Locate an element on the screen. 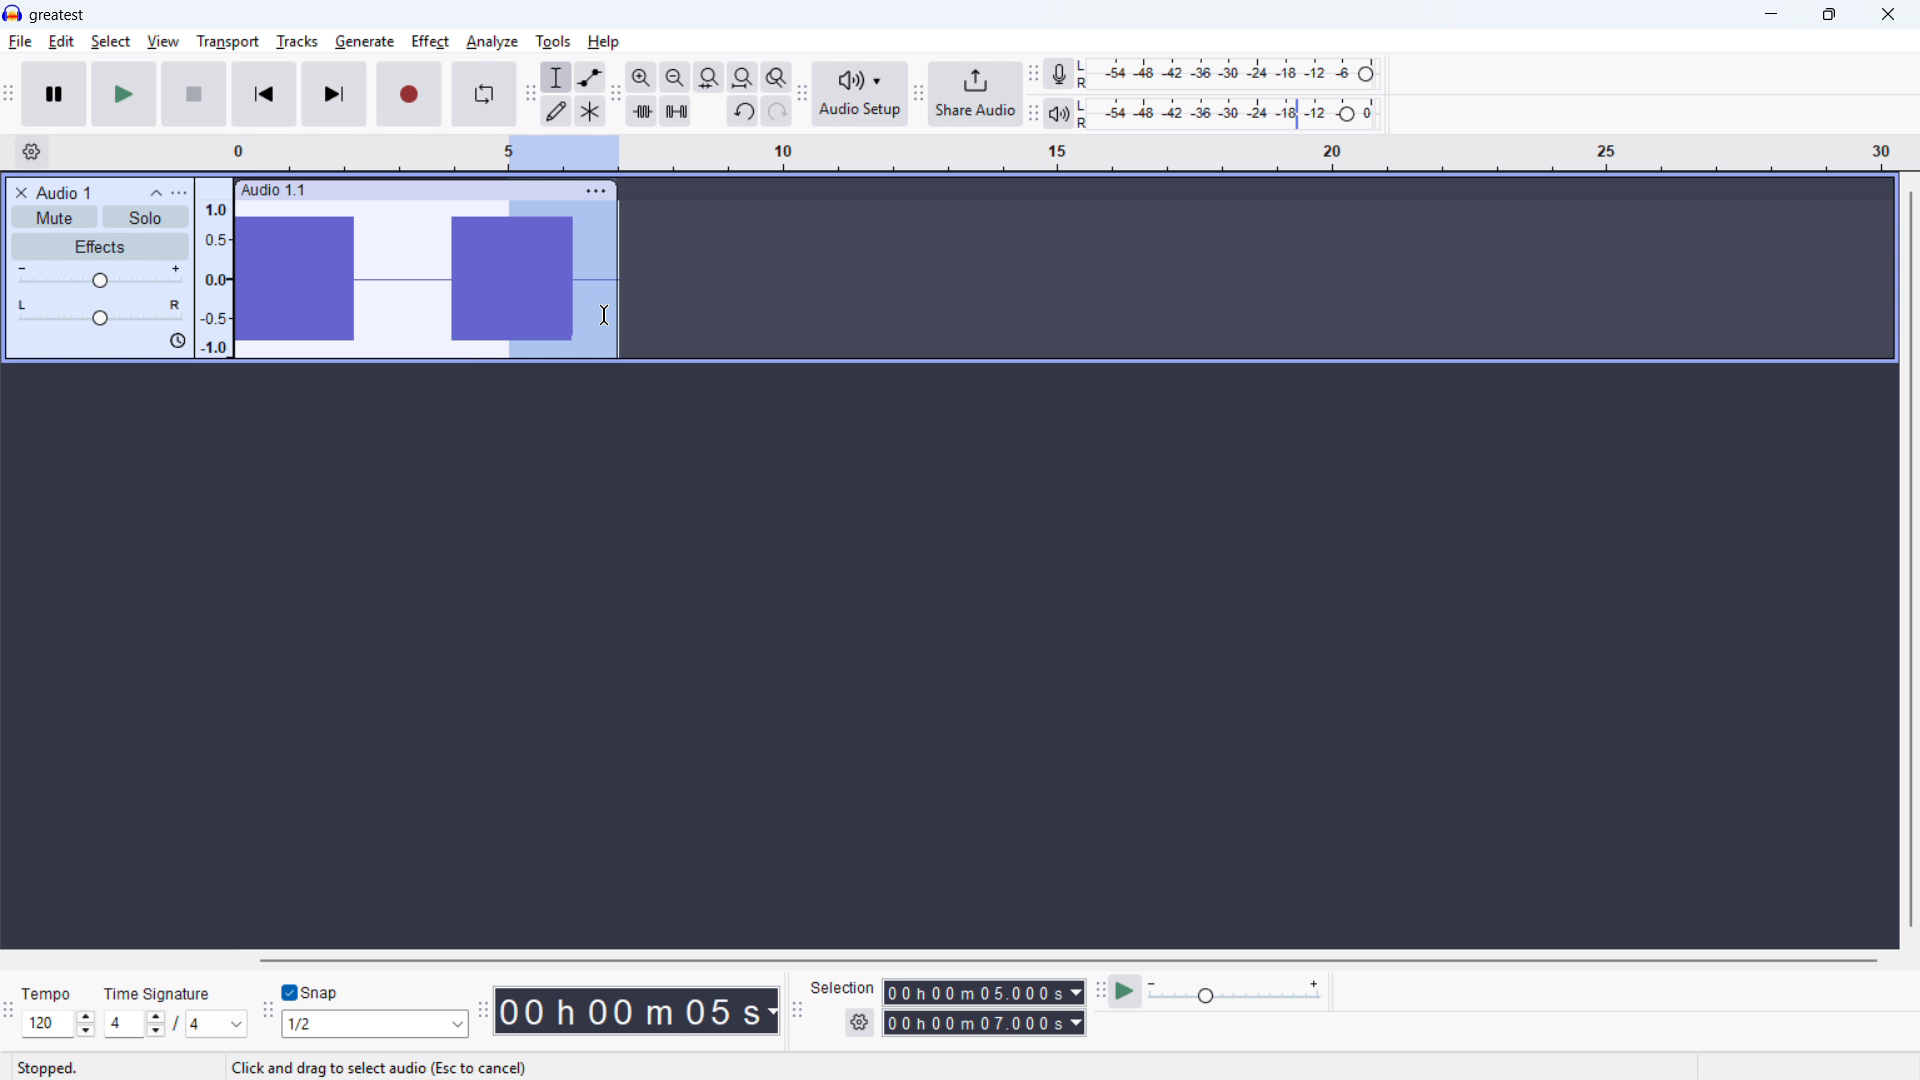 This screenshot has height=1080, width=1920. Time toolbar  is located at coordinates (483, 1010).